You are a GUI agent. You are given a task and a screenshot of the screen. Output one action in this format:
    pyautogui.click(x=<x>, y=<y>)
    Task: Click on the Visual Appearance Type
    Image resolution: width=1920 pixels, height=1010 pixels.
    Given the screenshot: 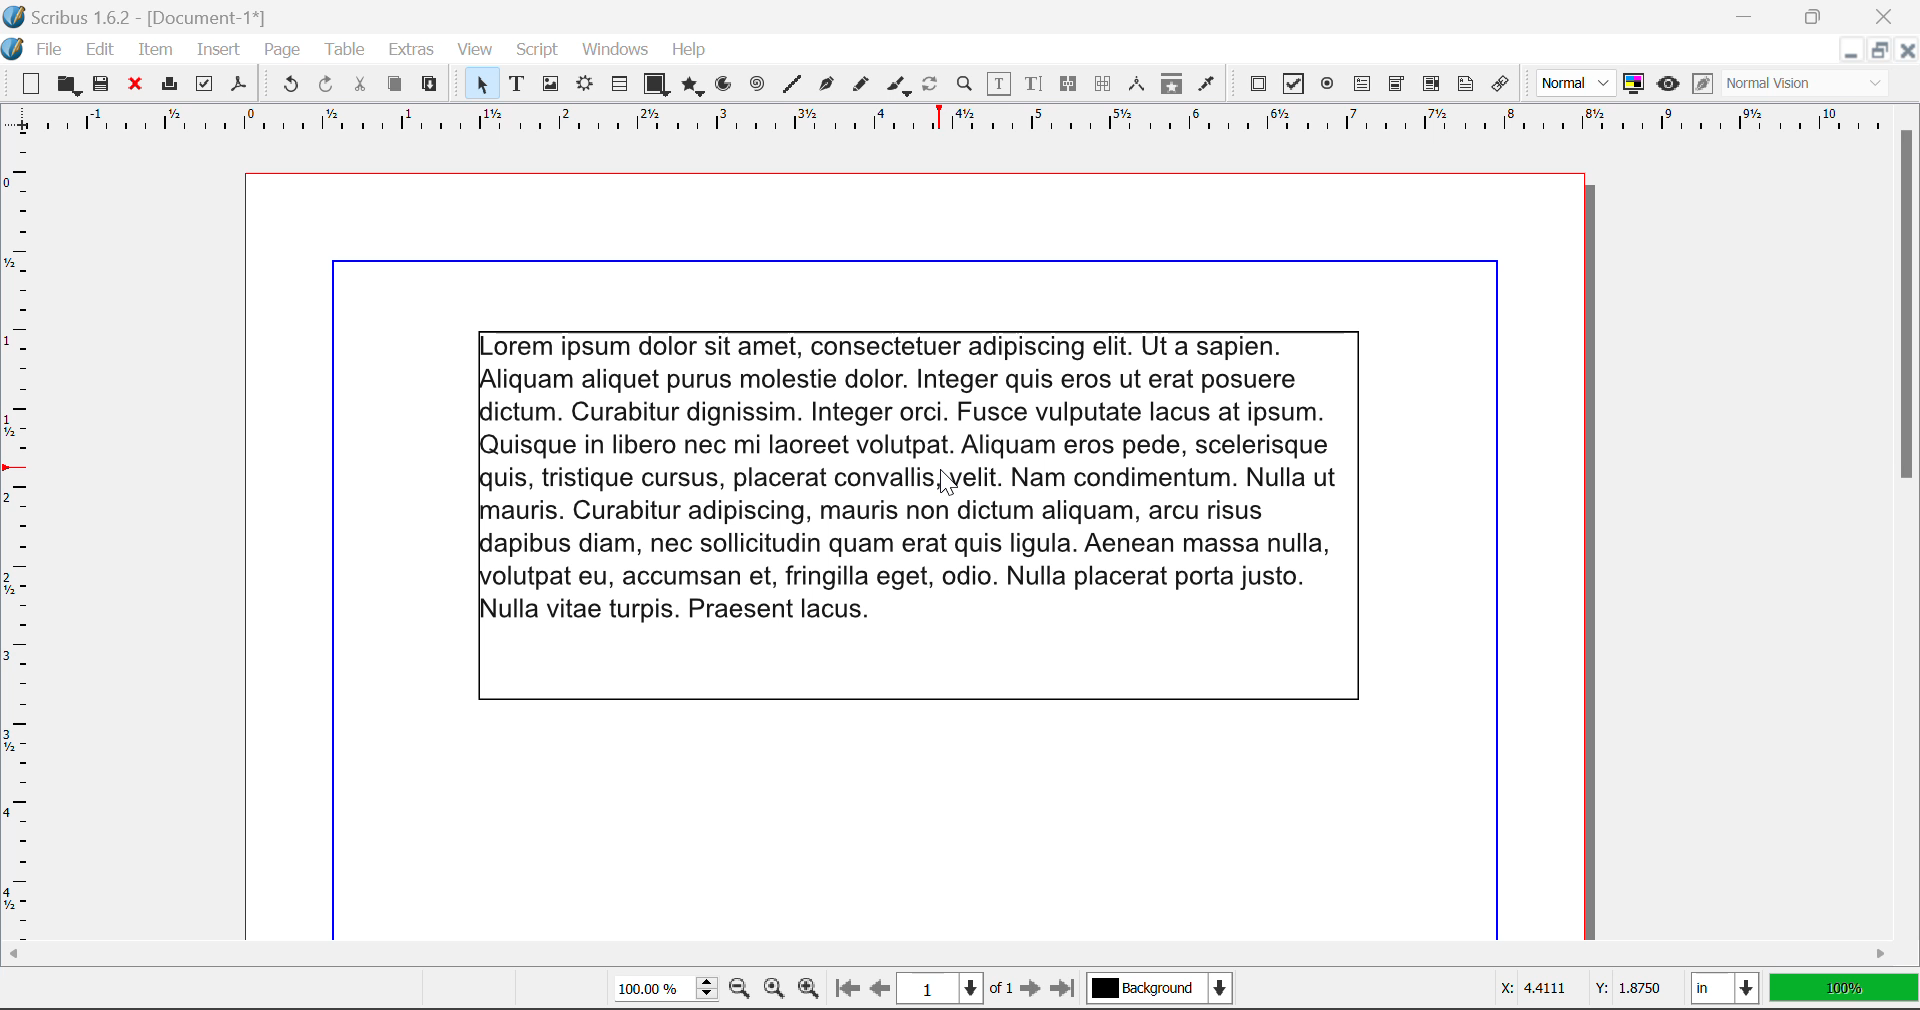 What is the action you would take?
    pyautogui.click(x=1807, y=85)
    